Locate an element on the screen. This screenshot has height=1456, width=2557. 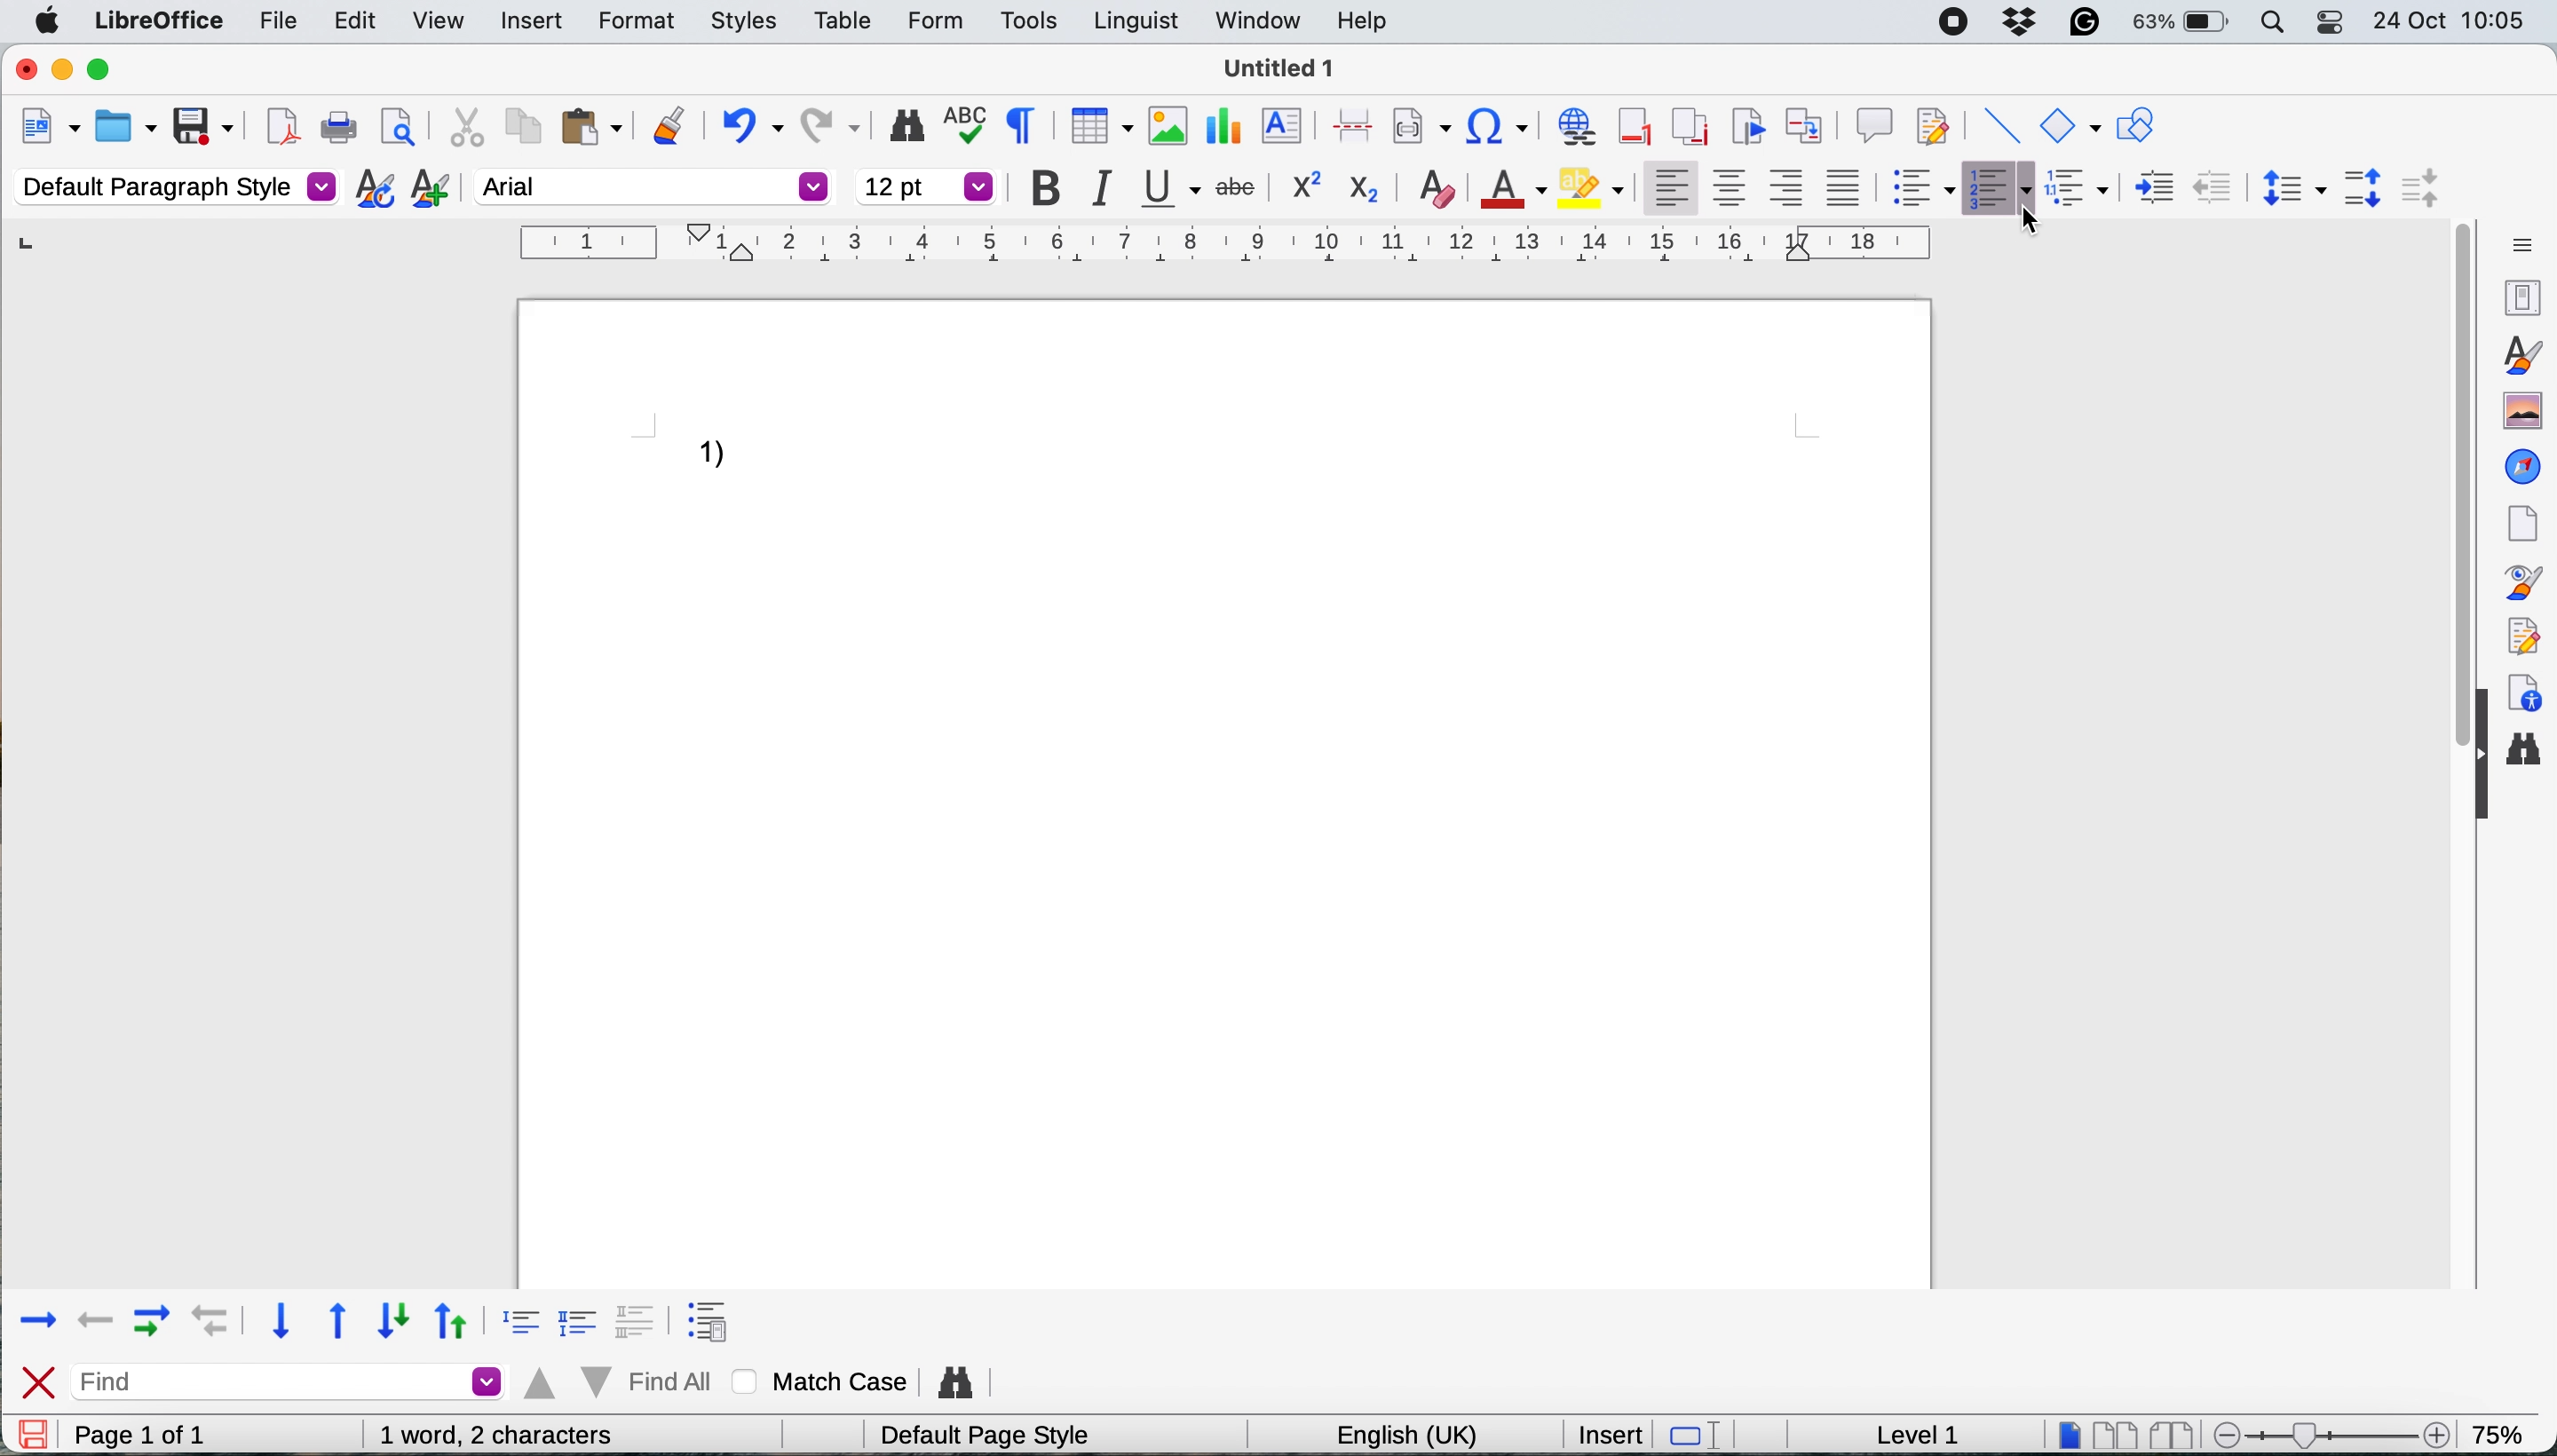
insert is located at coordinates (1611, 1434).